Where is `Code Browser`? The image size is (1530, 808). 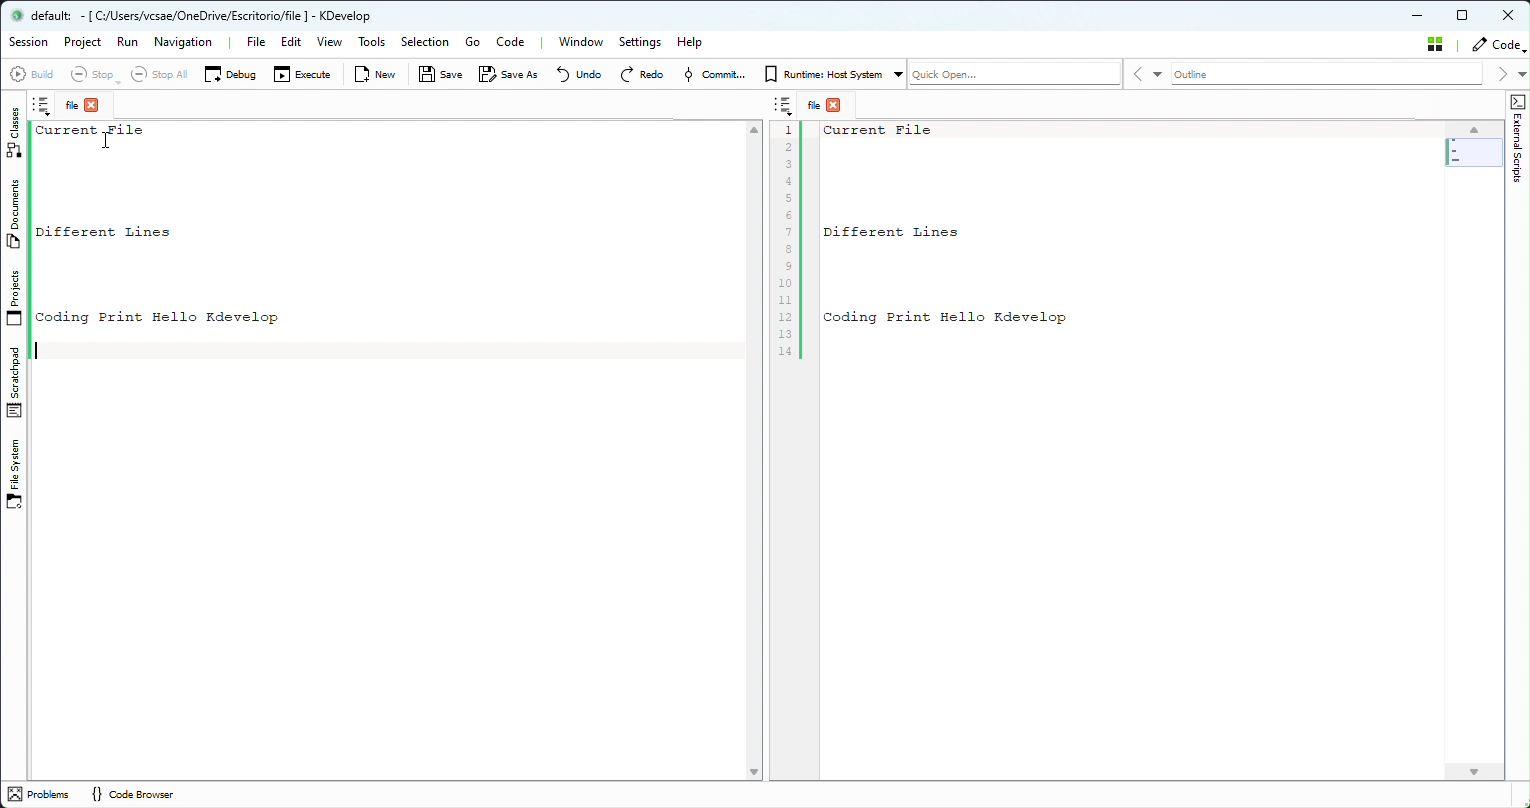 Code Browser is located at coordinates (140, 794).